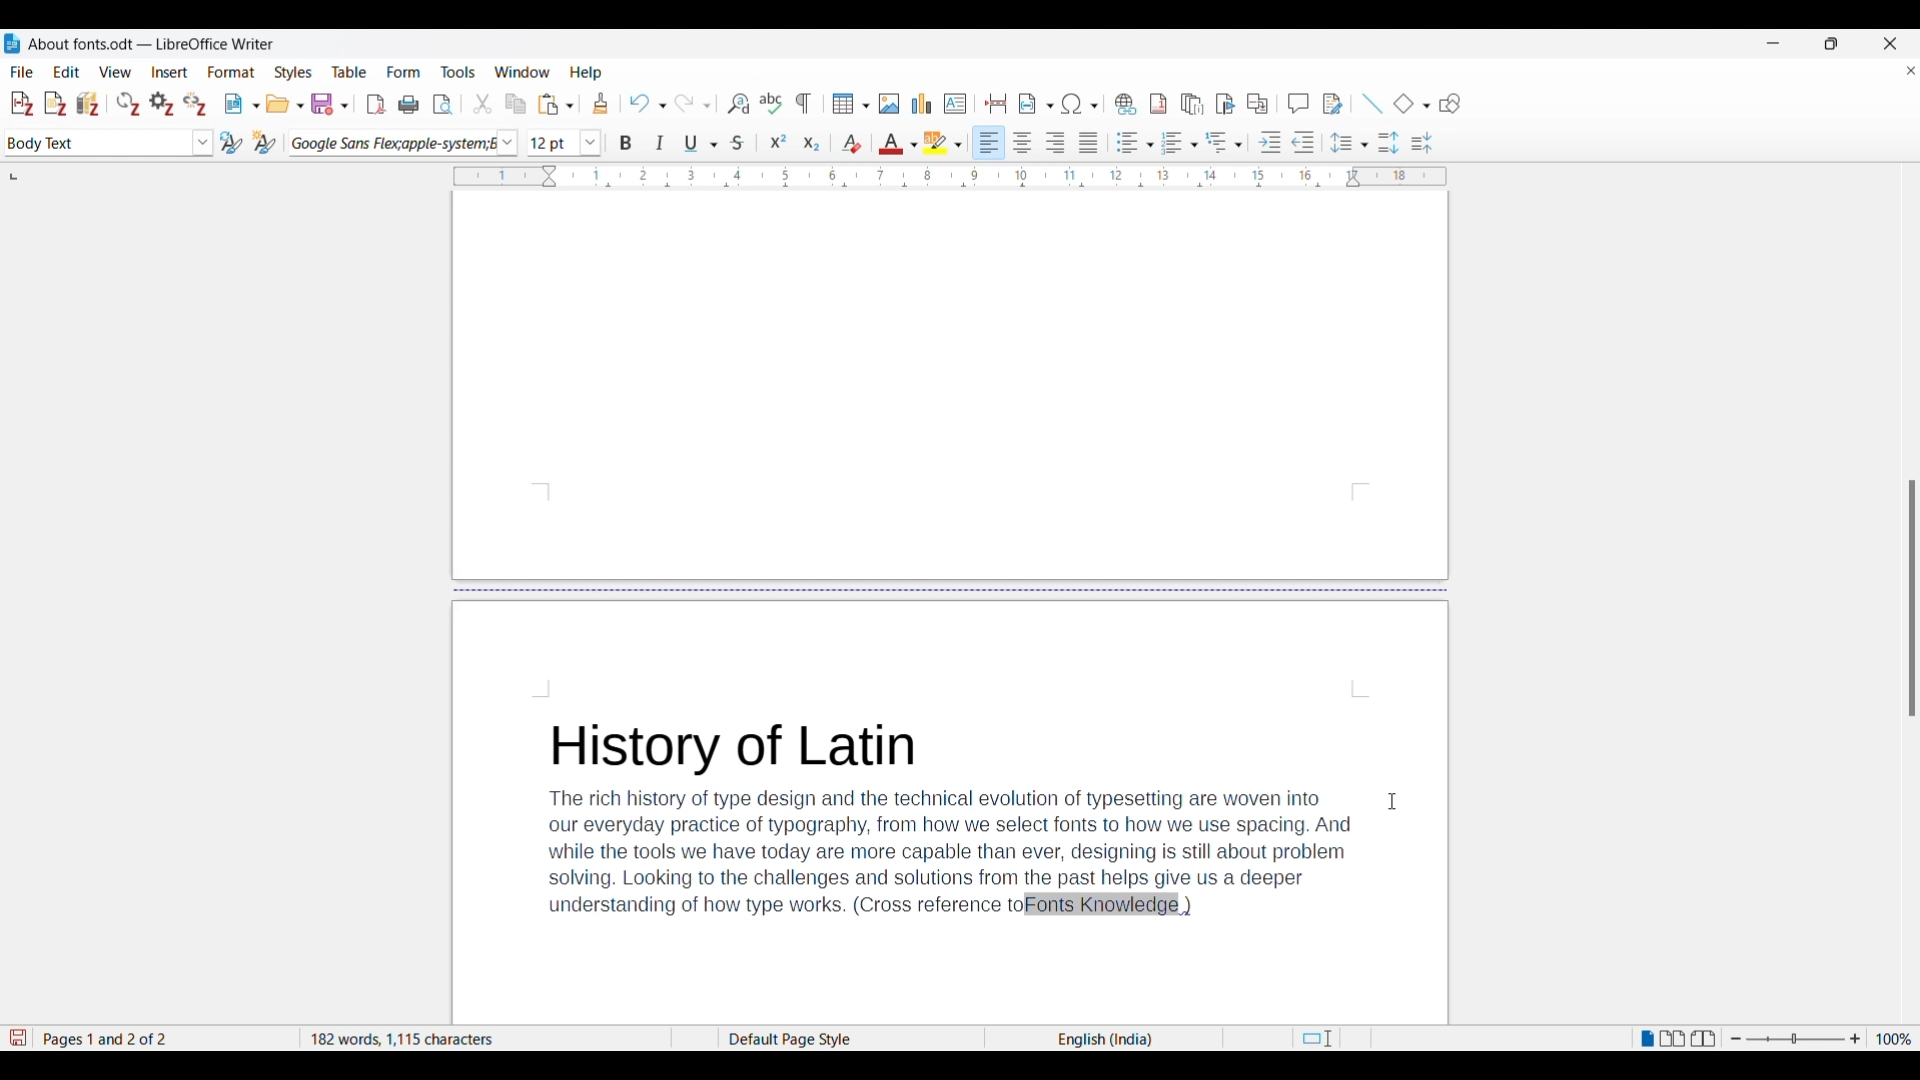 This screenshot has height=1080, width=1920. What do you see at coordinates (1644, 1042) in the screenshot?
I see `single page view` at bounding box center [1644, 1042].